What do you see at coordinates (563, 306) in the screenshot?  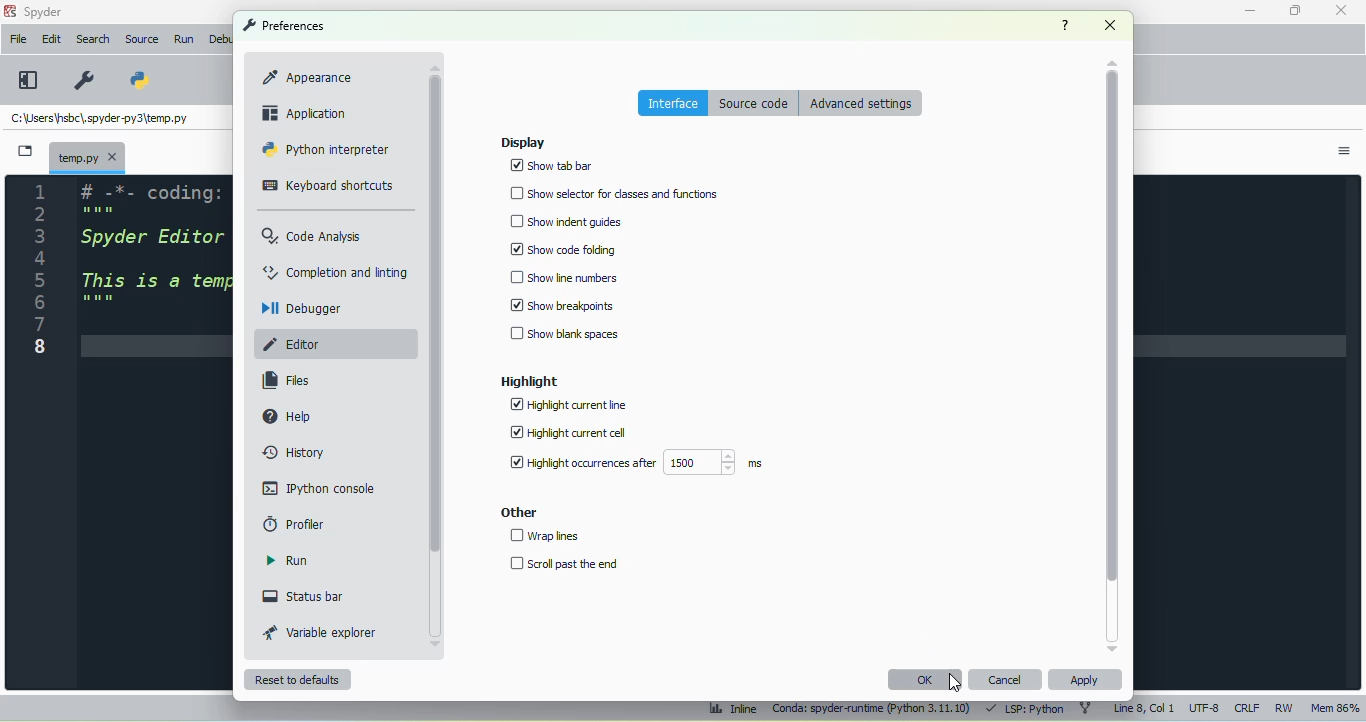 I see `show breakpoints` at bounding box center [563, 306].